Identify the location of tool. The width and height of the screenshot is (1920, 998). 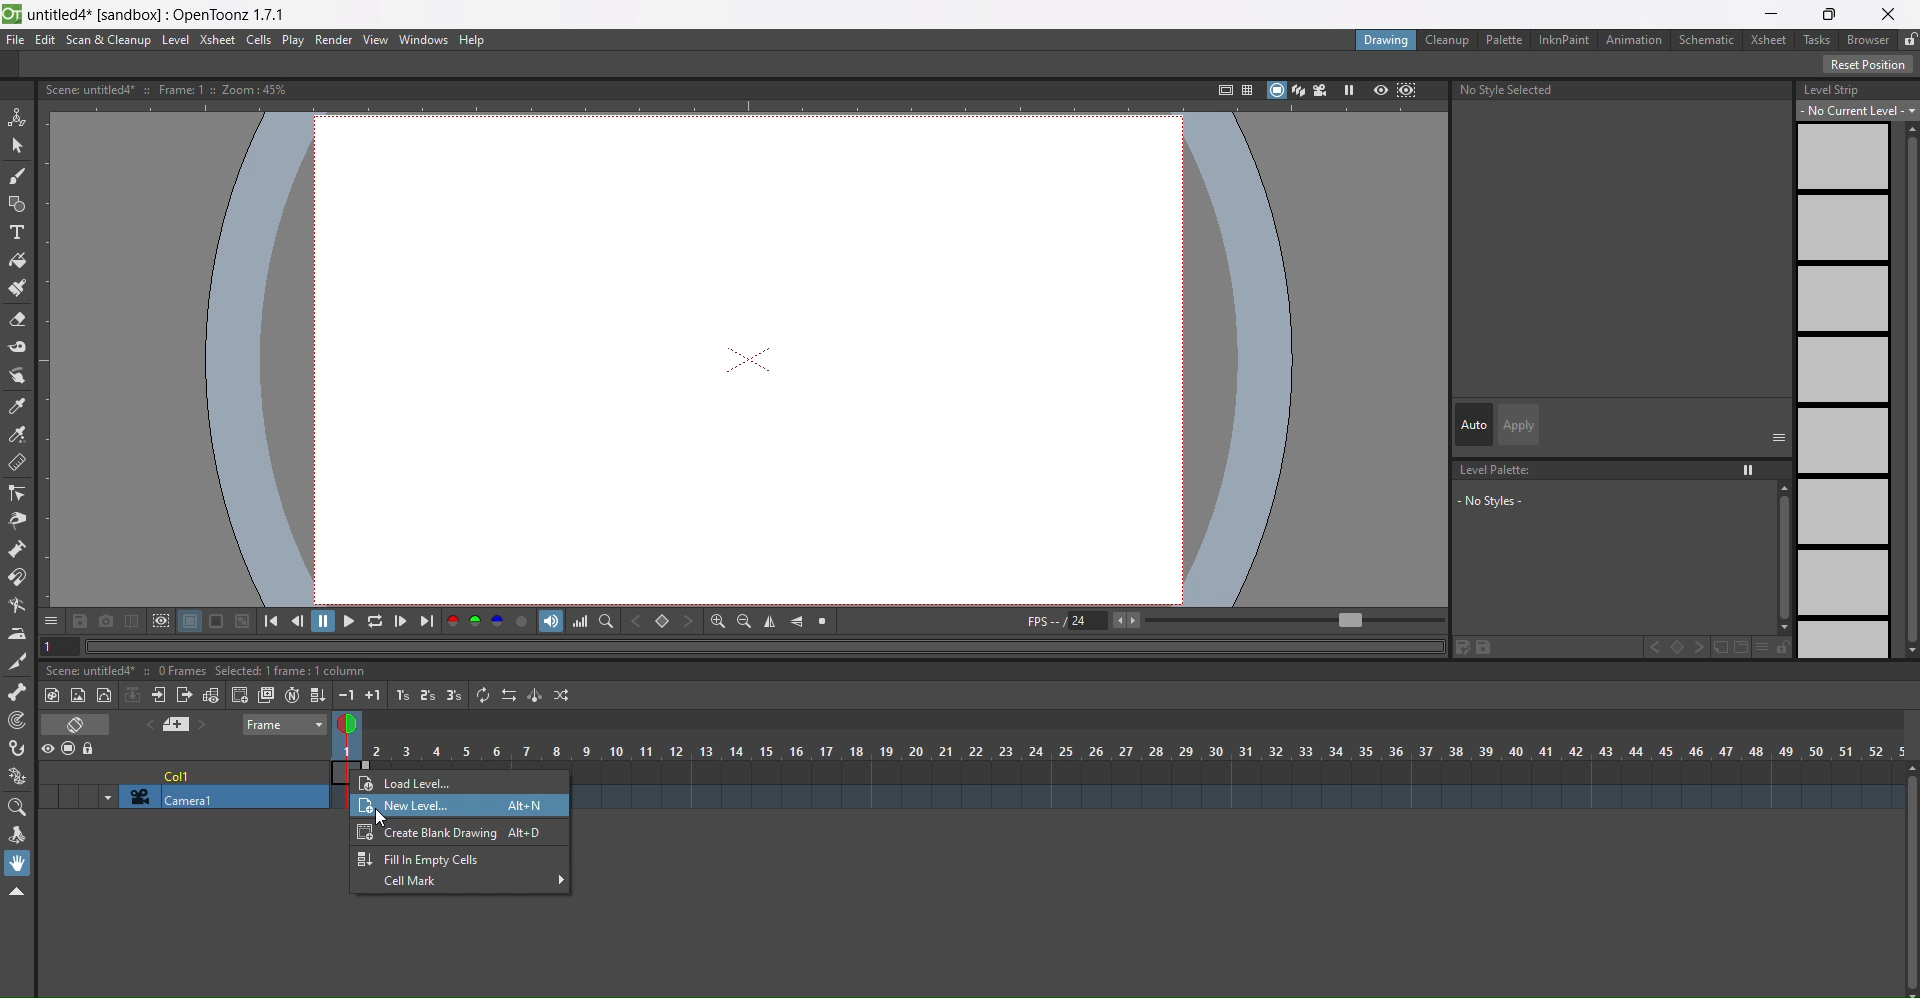
(106, 619).